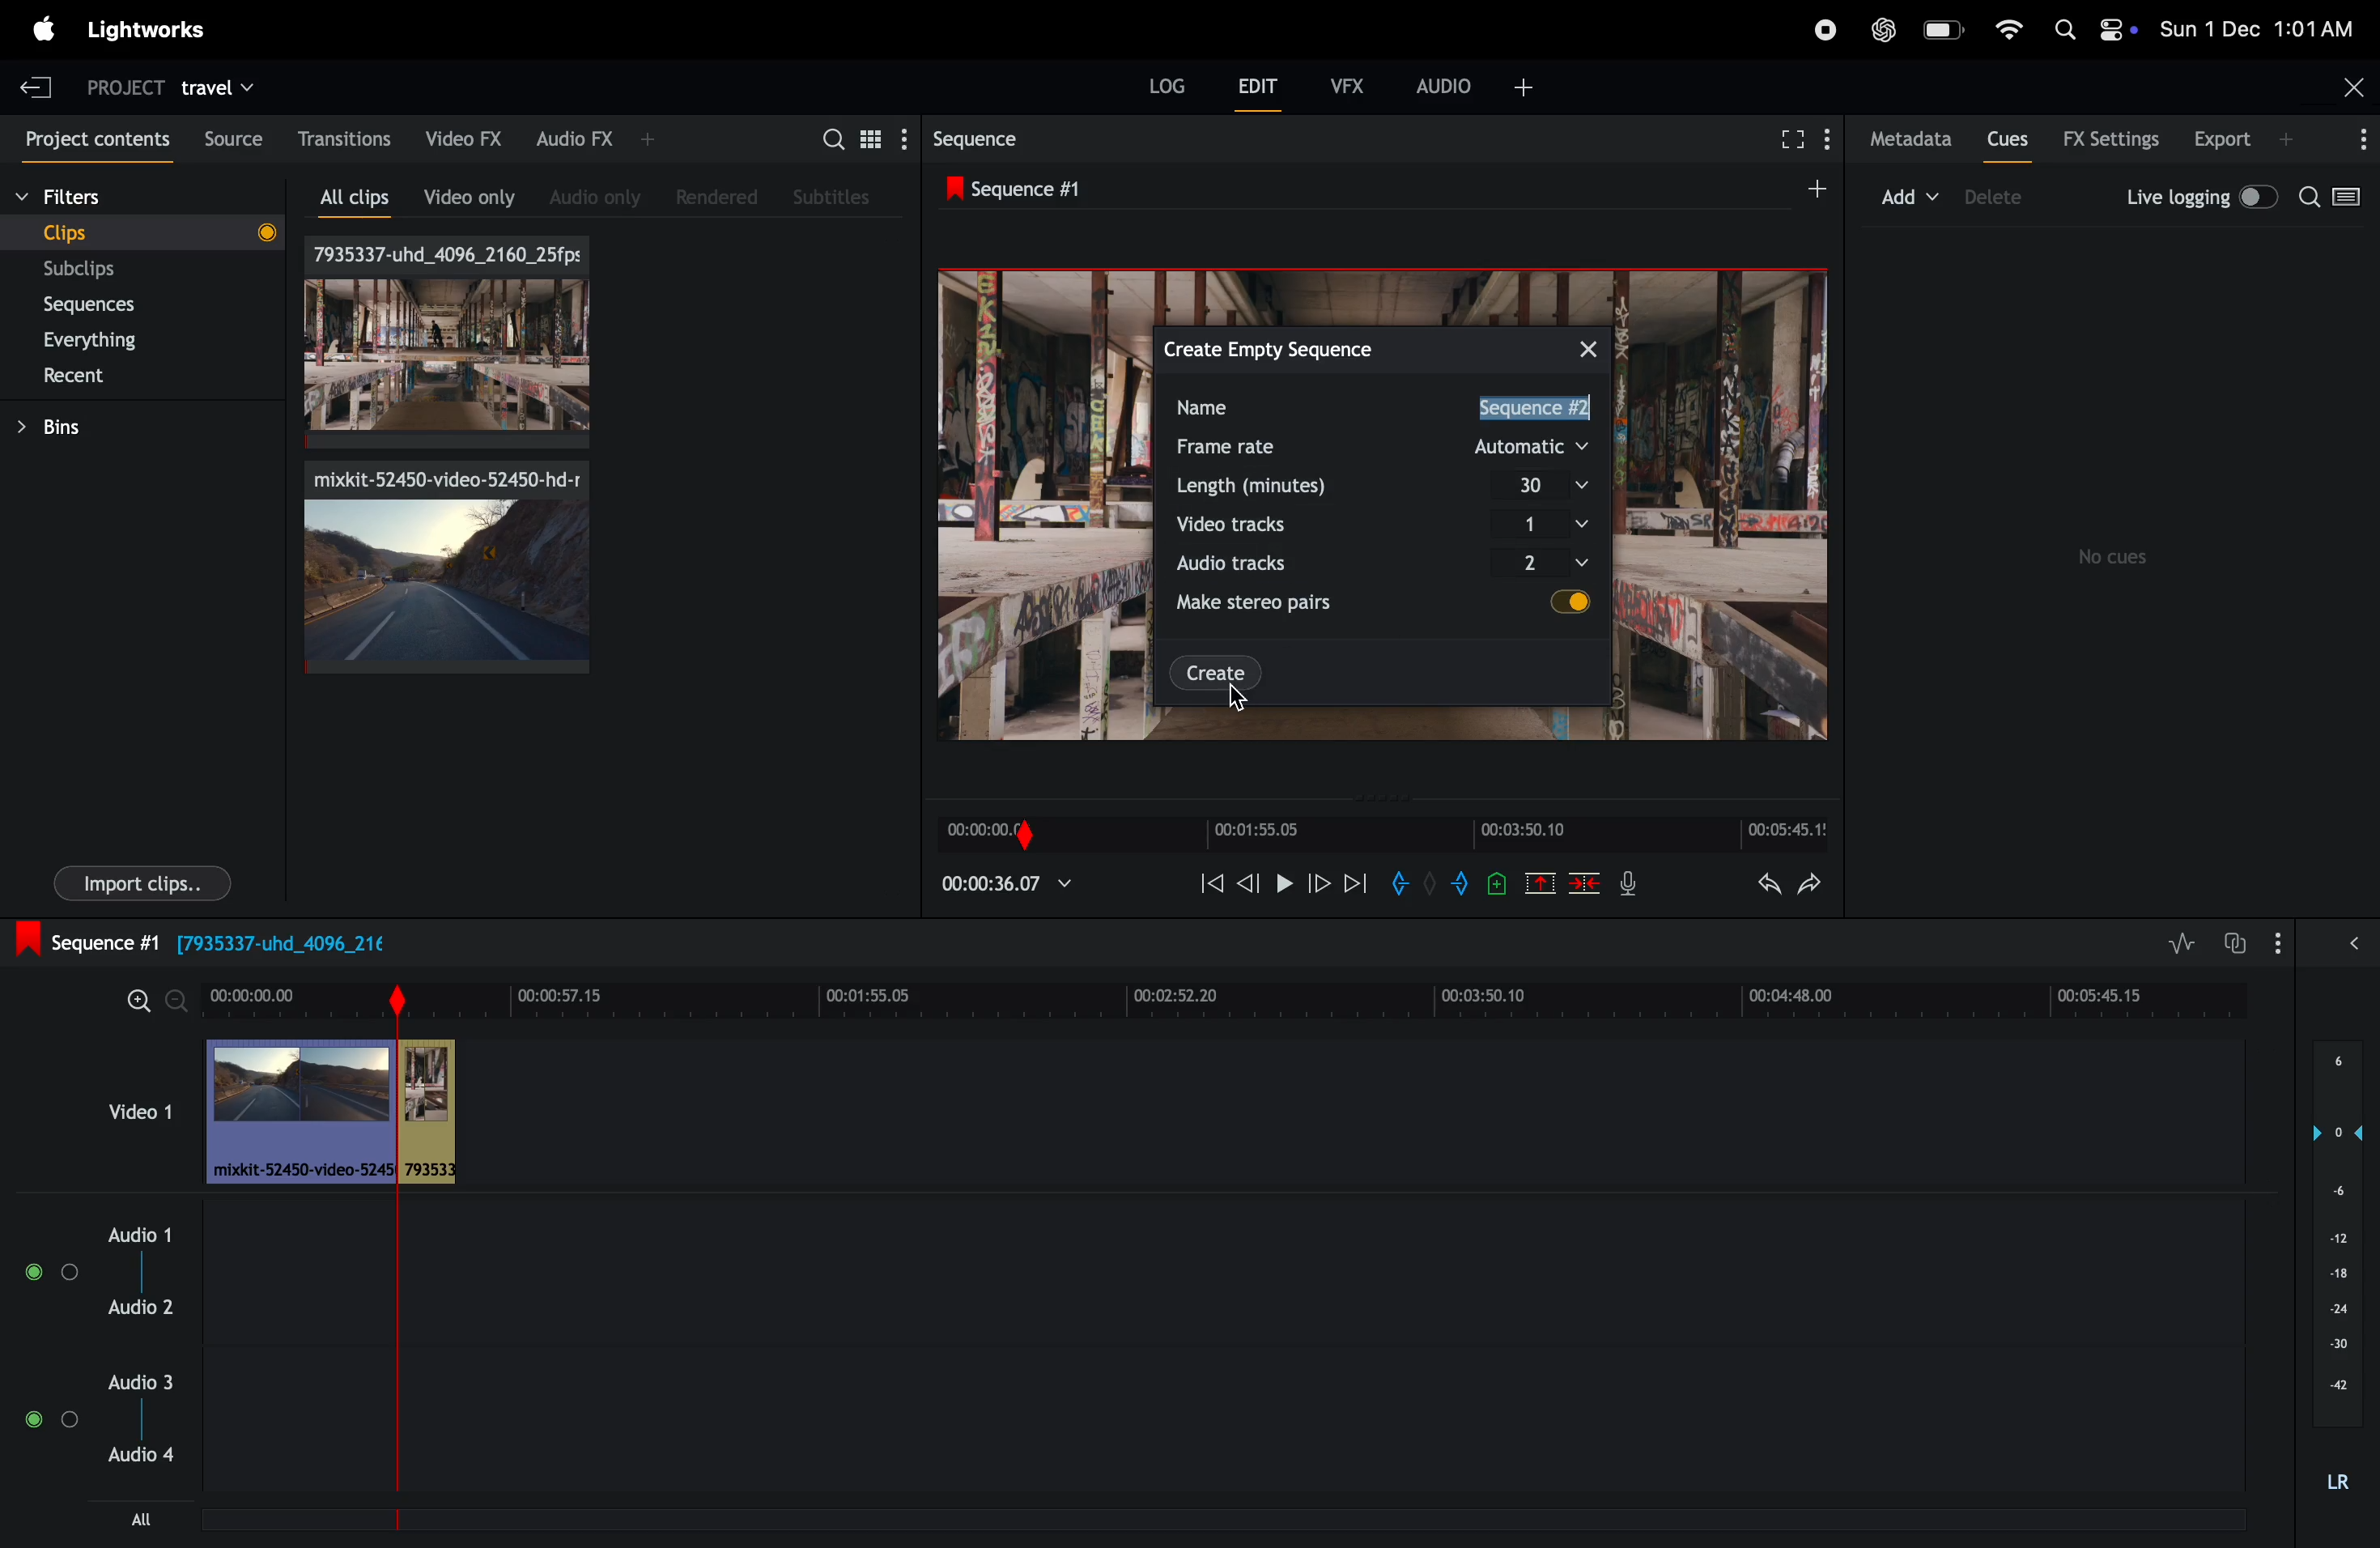 This screenshot has height=1548, width=2380. Describe the element at coordinates (717, 196) in the screenshot. I see `rendered` at that location.